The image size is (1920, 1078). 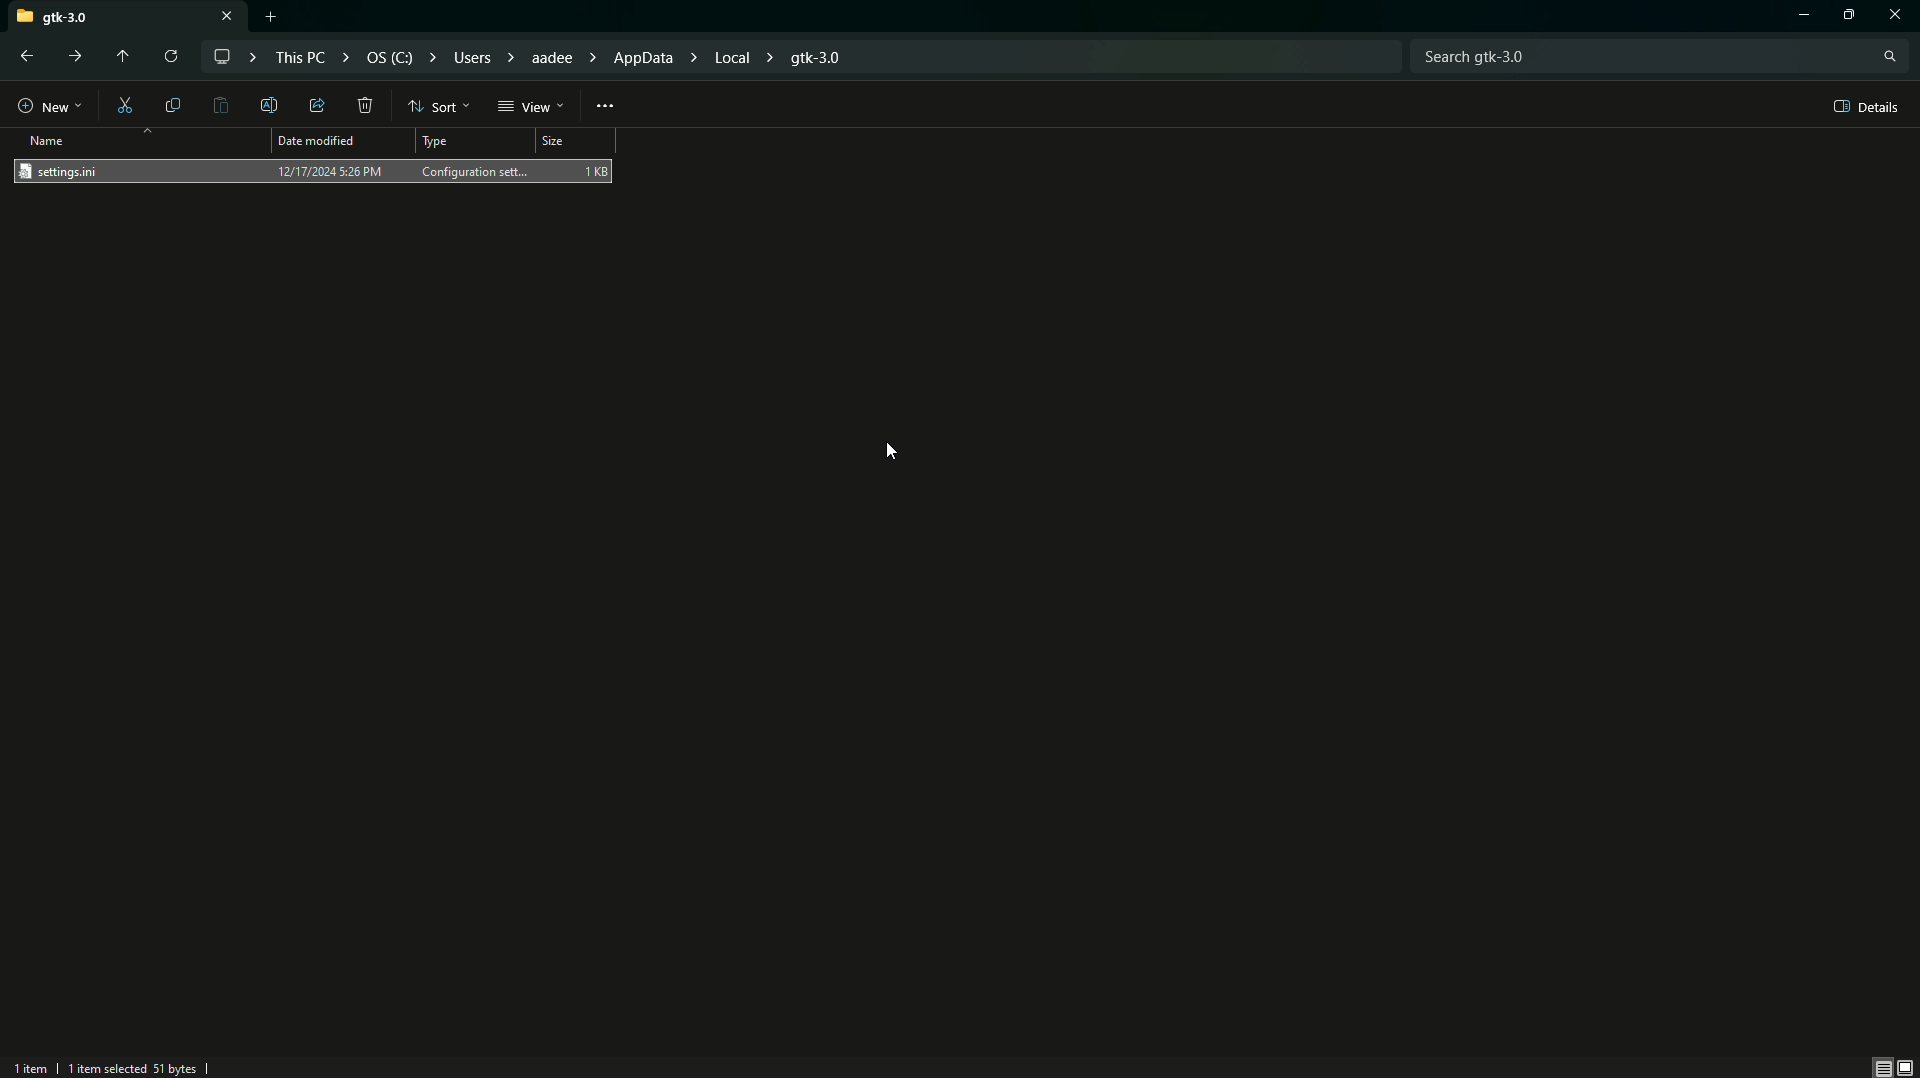 I want to click on View, so click(x=532, y=107).